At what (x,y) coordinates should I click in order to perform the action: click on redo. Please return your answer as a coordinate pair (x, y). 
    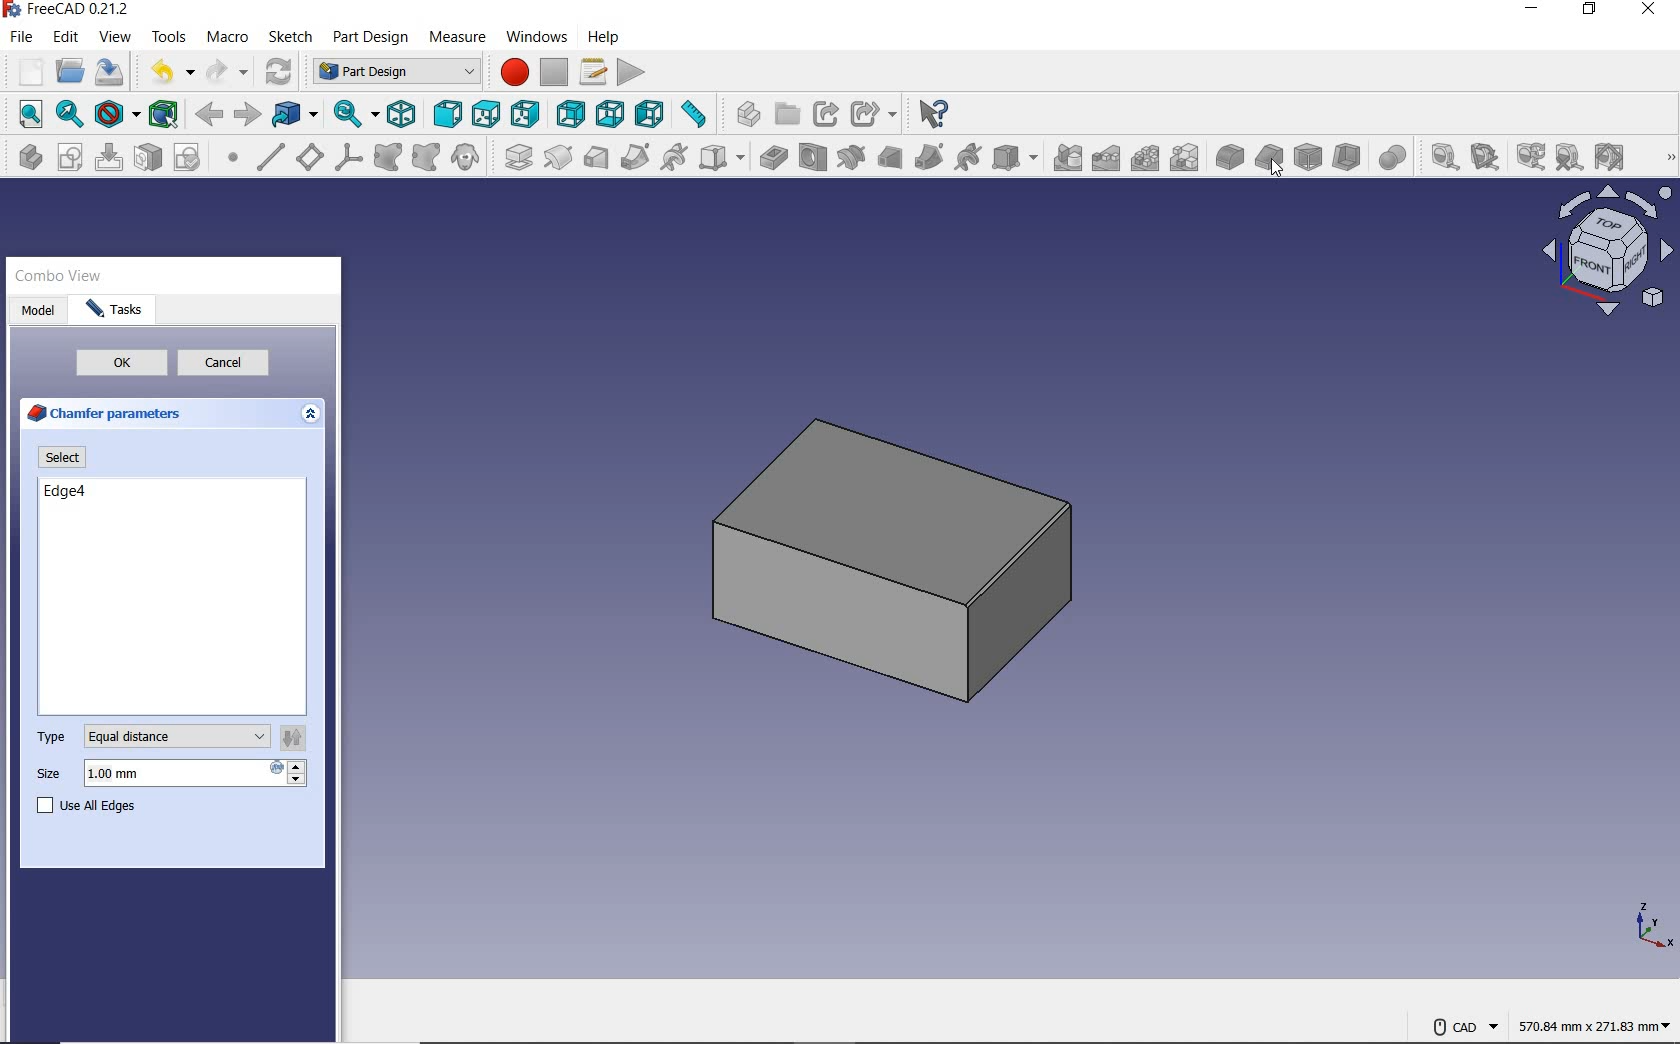
    Looking at the image, I should click on (229, 72).